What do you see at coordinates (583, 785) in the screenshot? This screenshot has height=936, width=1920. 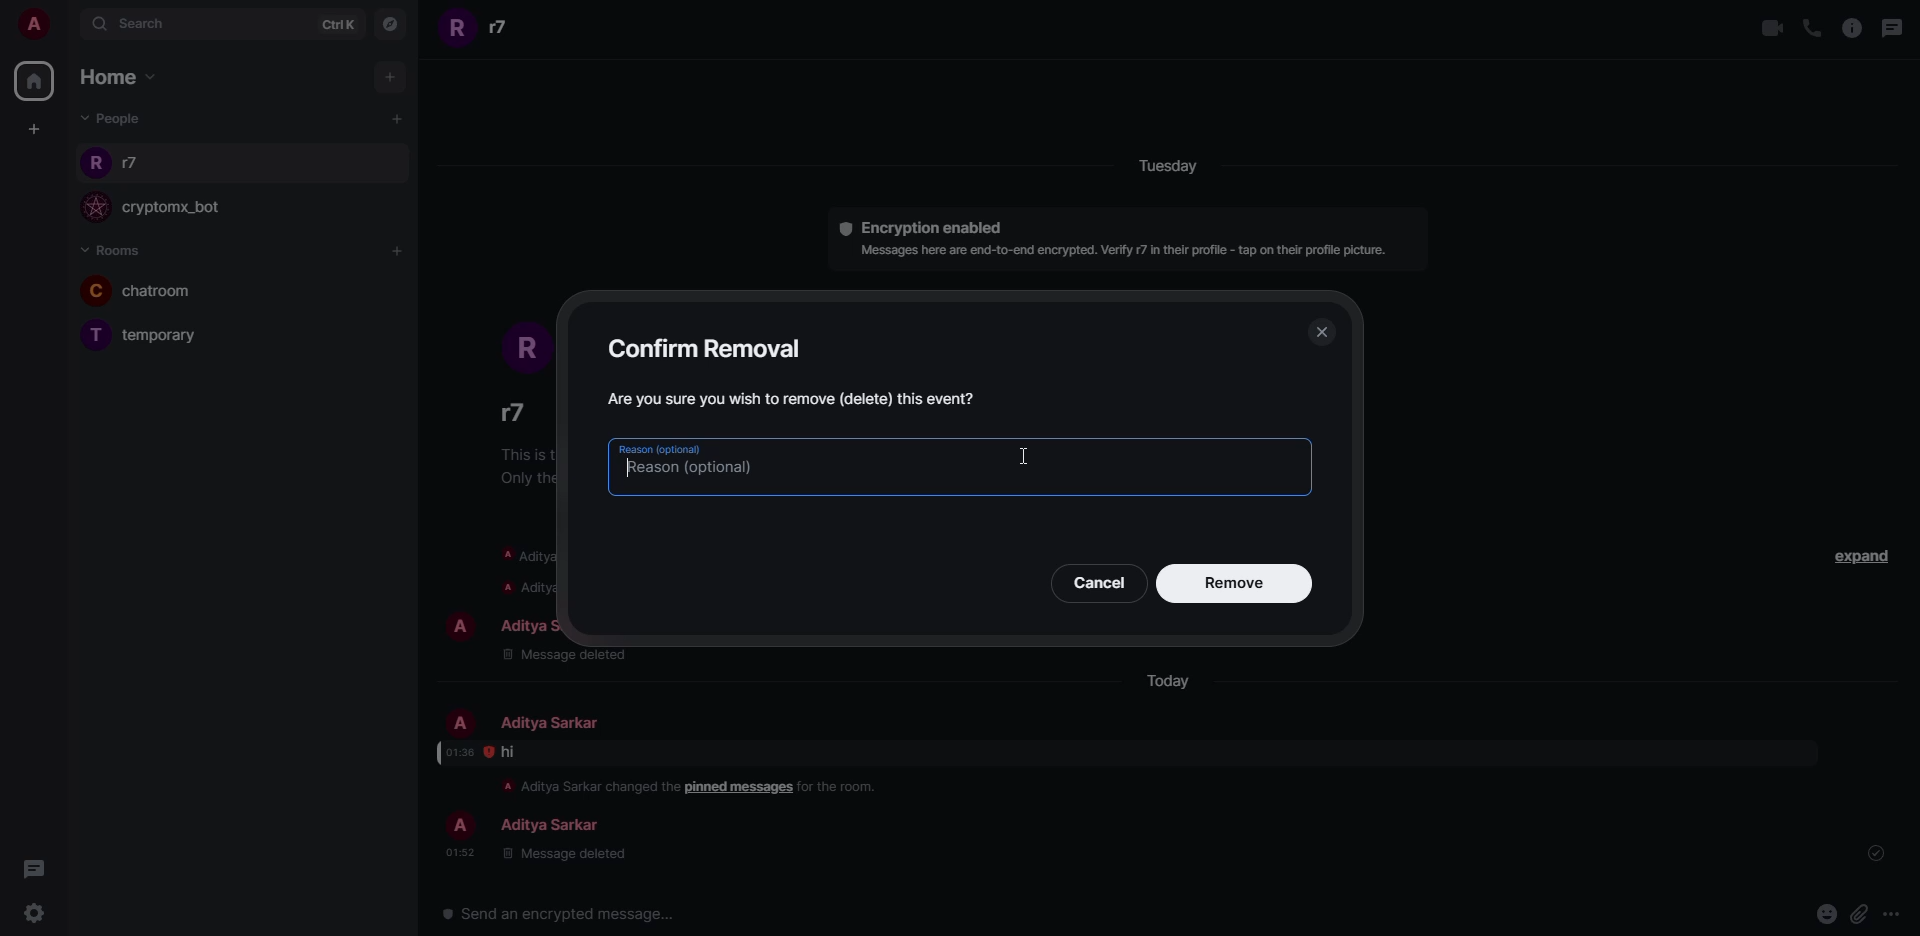 I see `info` at bounding box center [583, 785].